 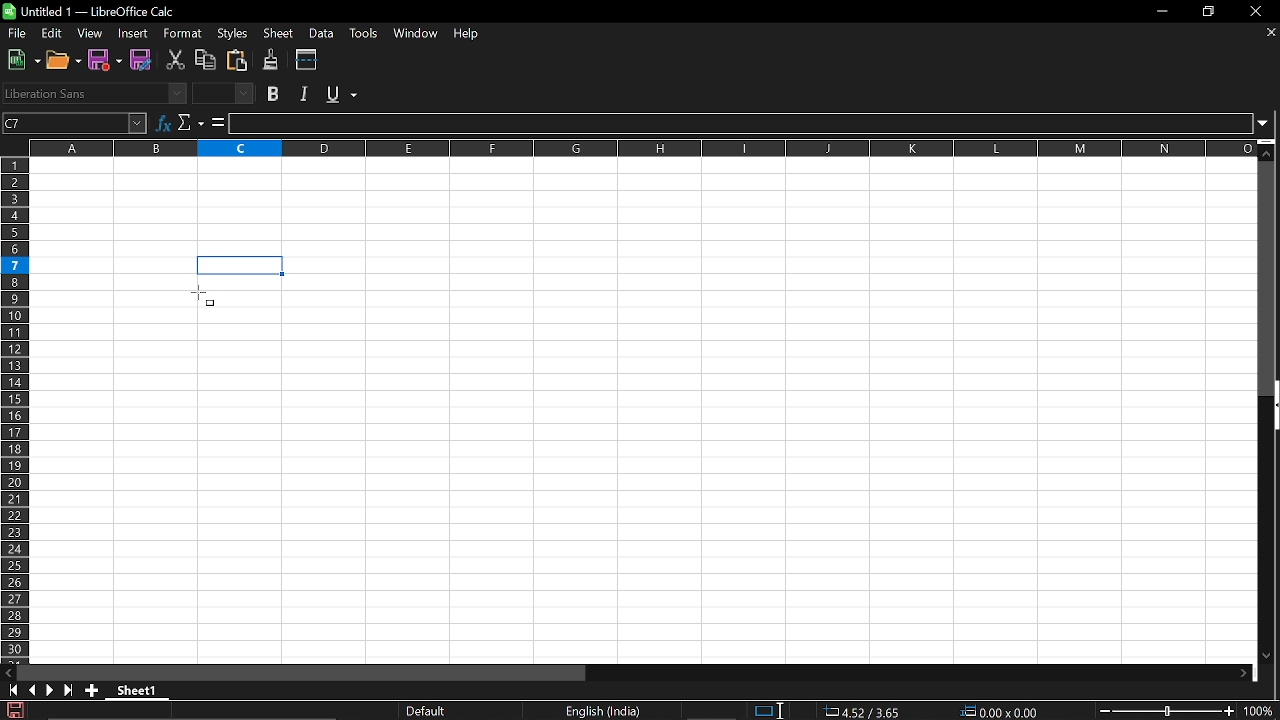 What do you see at coordinates (179, 34) in the screenshot?
I see `Format` at bounding box center [179, 34].